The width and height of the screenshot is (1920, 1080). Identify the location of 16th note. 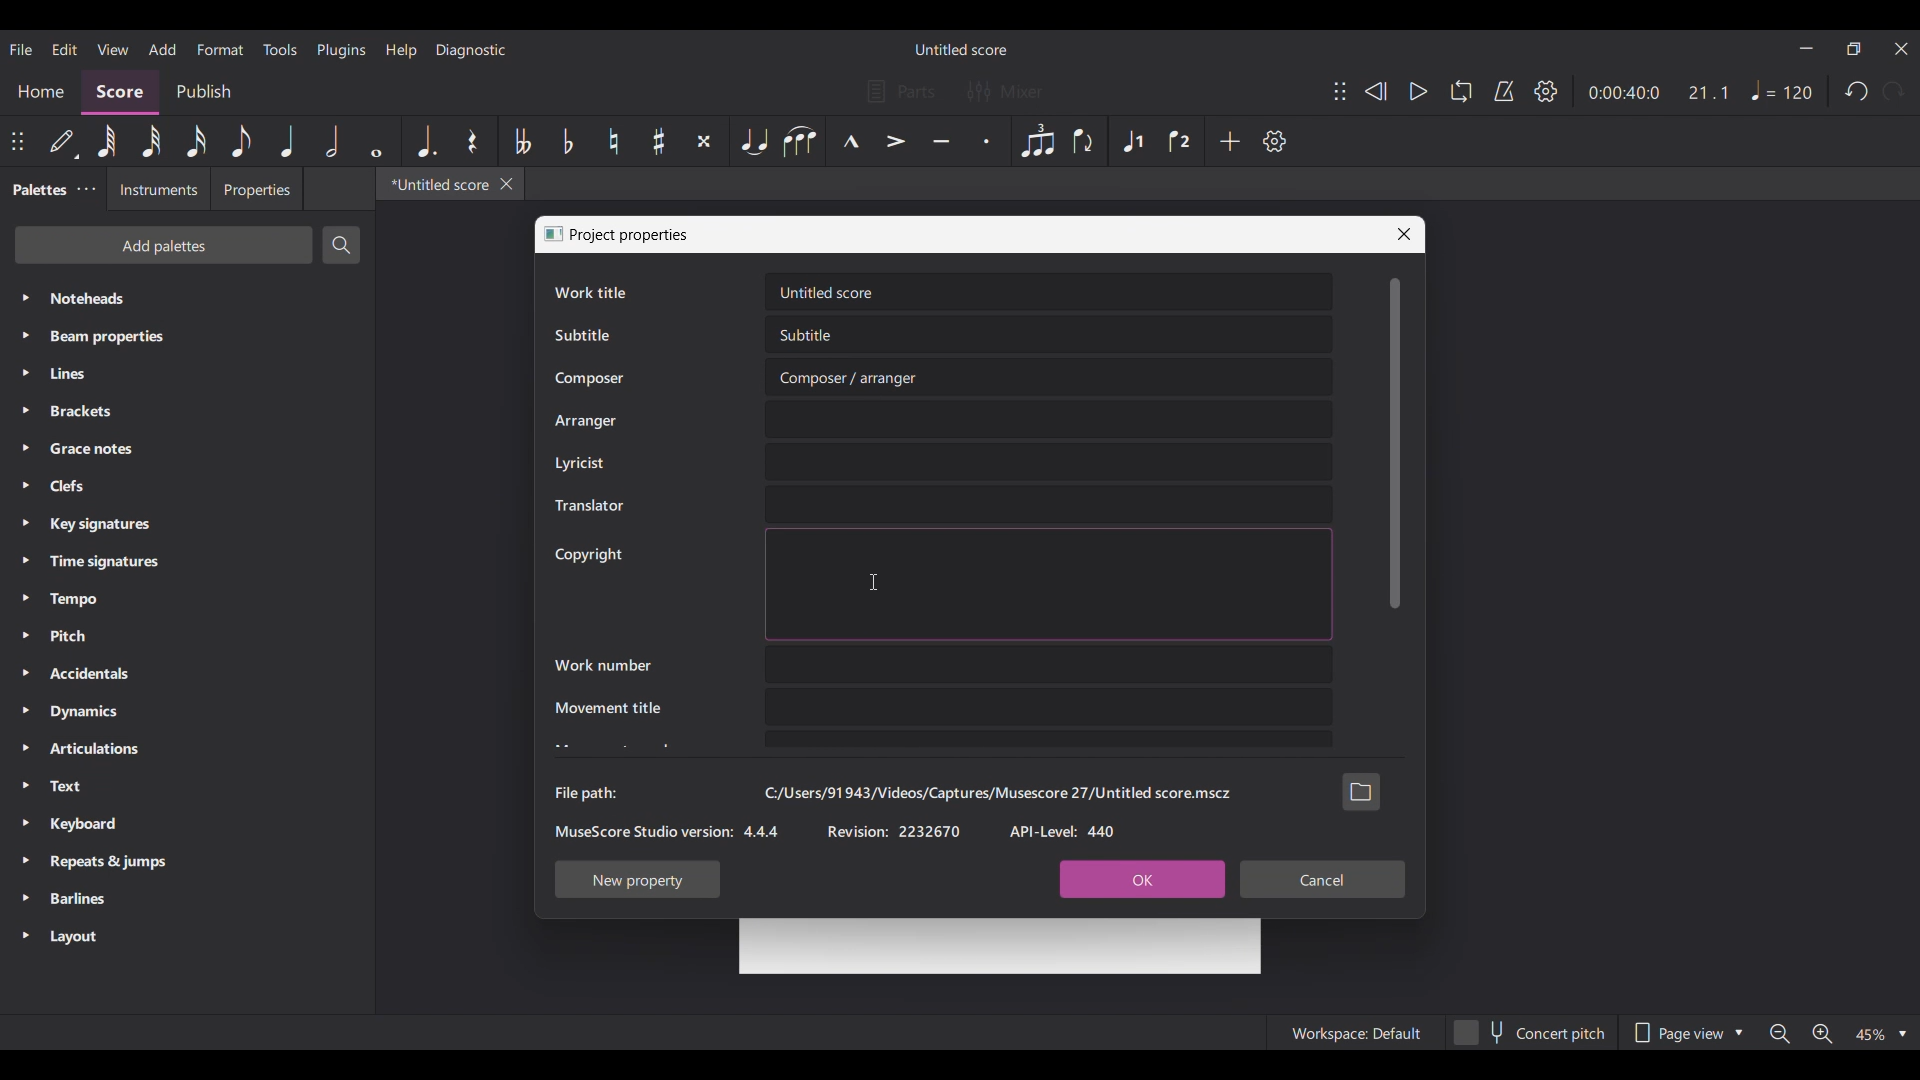
(196, 141).